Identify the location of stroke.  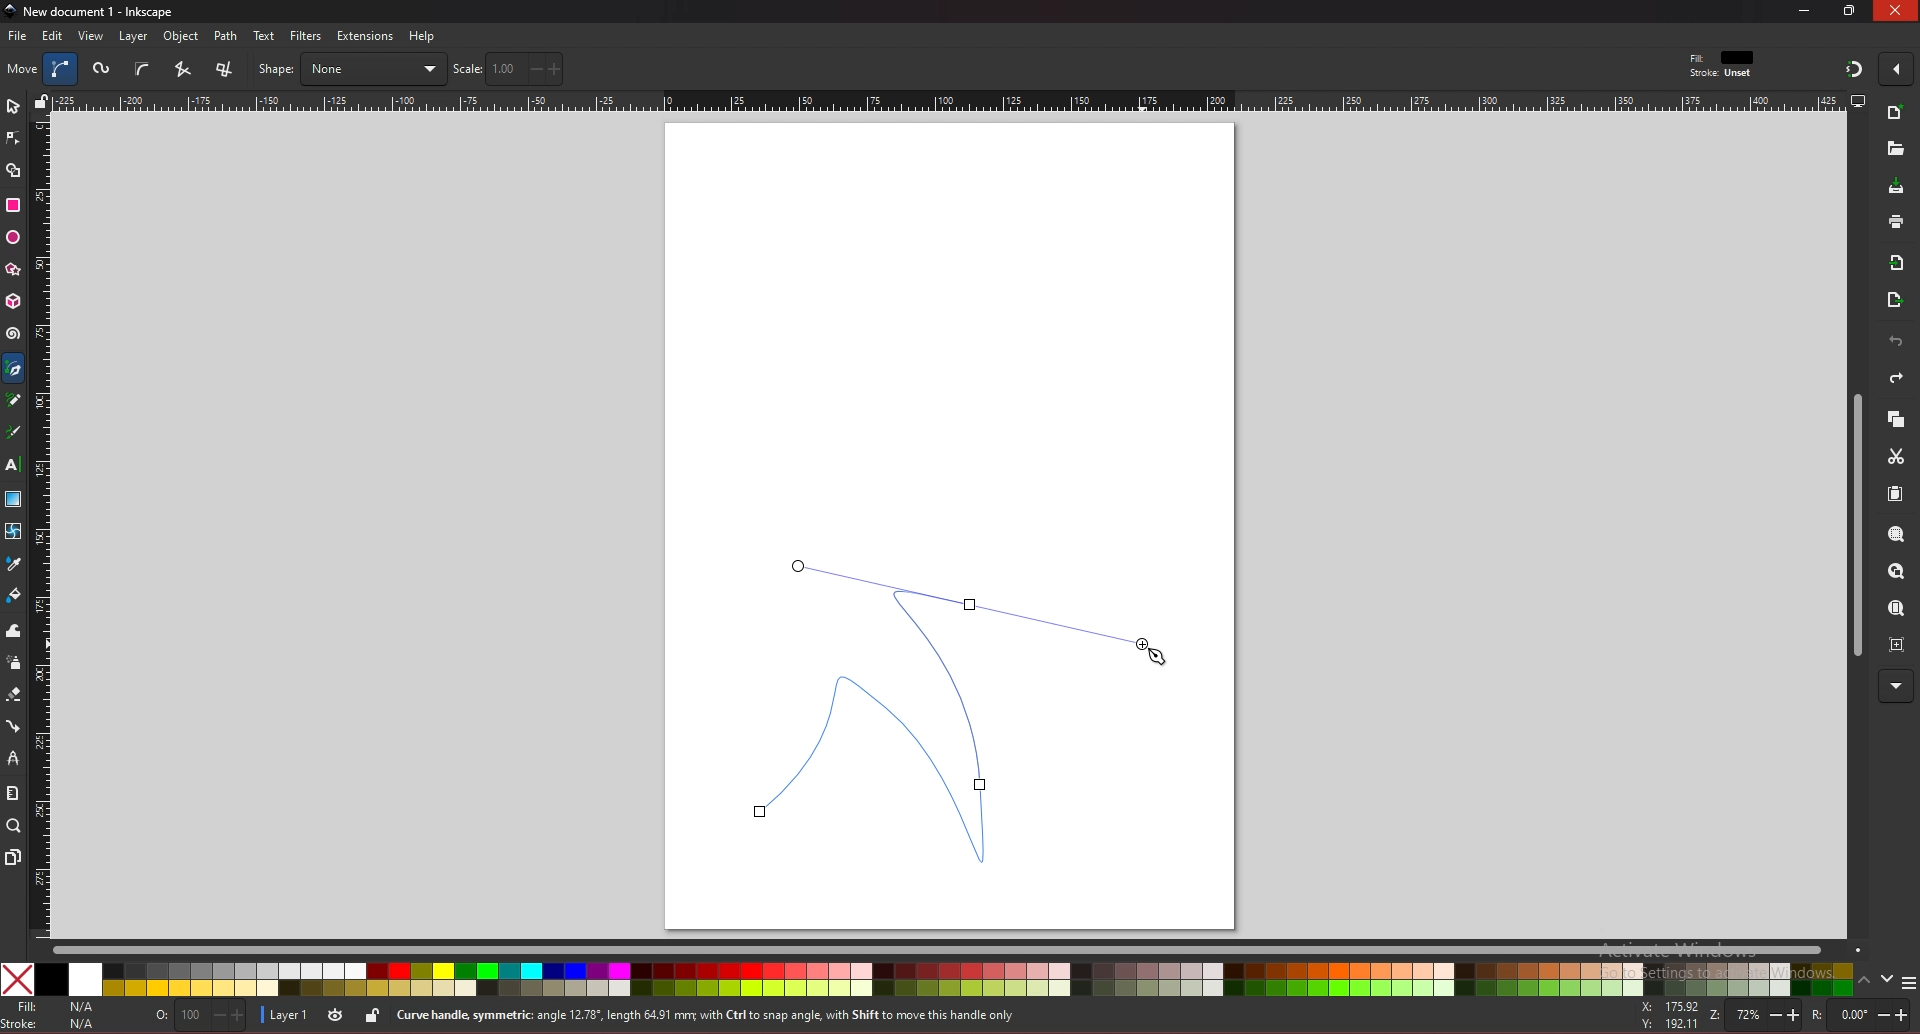
(1721, 74).